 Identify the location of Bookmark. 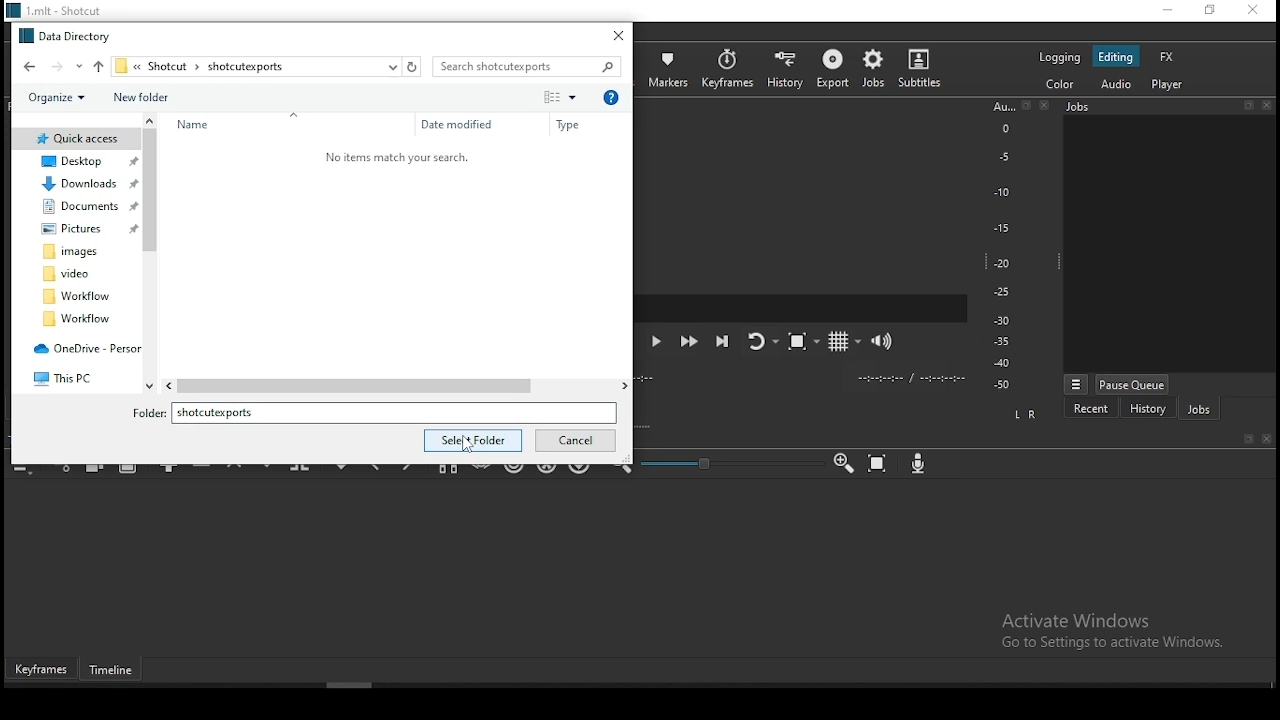
(1248, 439).